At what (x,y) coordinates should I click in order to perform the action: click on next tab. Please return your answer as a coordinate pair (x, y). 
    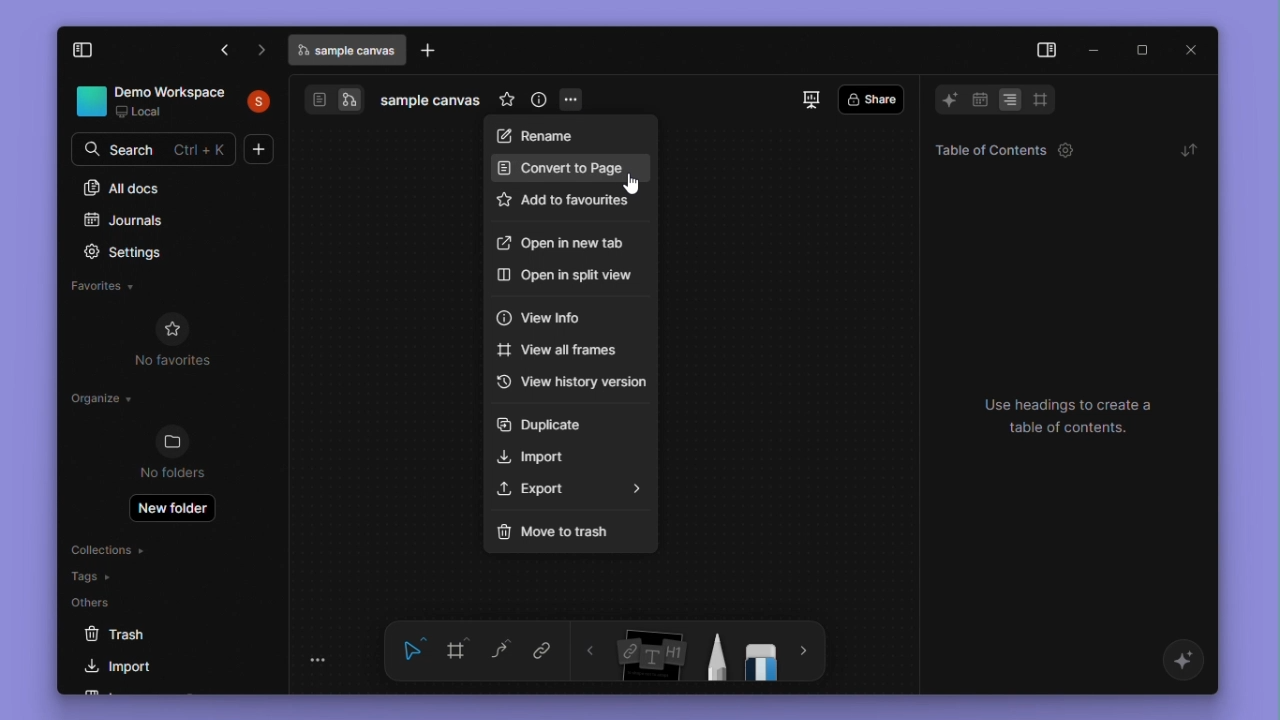
    Looking at the image, I should click on (262, 50).